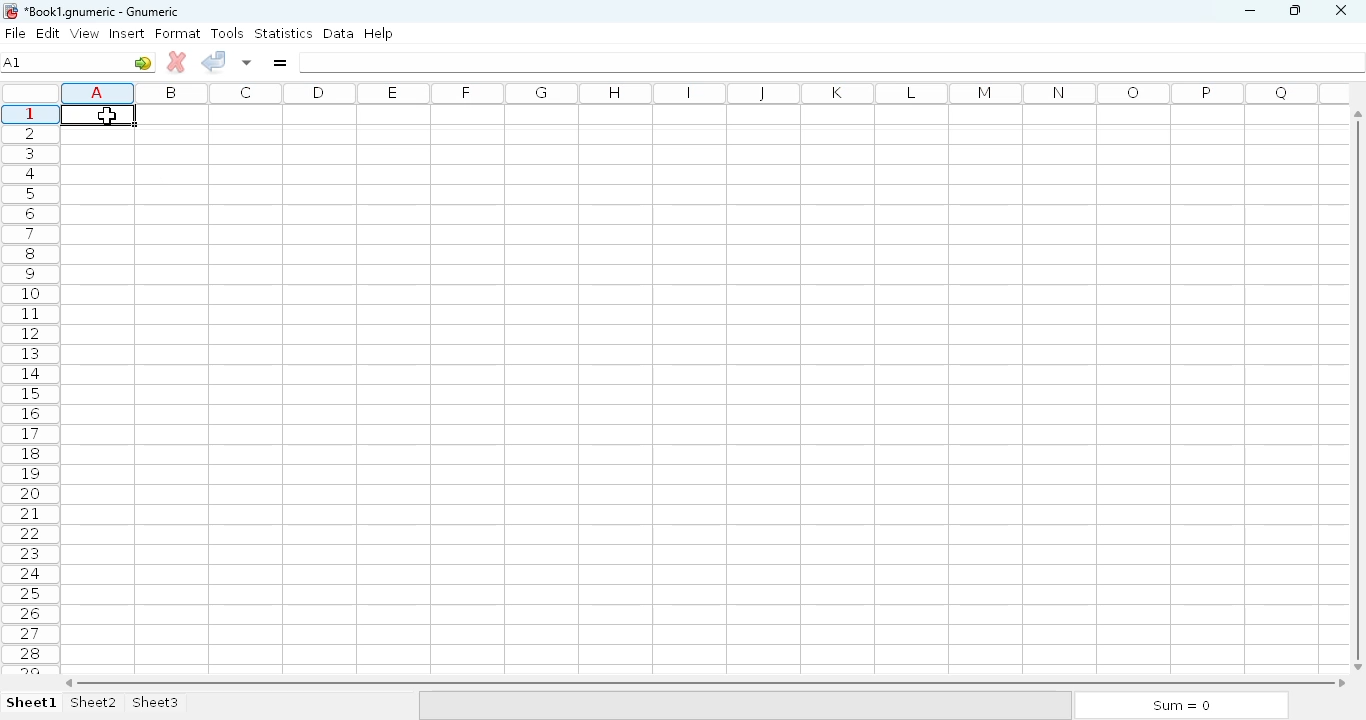  Describe the element at coordinates (247, 62) in the screenshot. I see `accept change in multiple cells` at that location.